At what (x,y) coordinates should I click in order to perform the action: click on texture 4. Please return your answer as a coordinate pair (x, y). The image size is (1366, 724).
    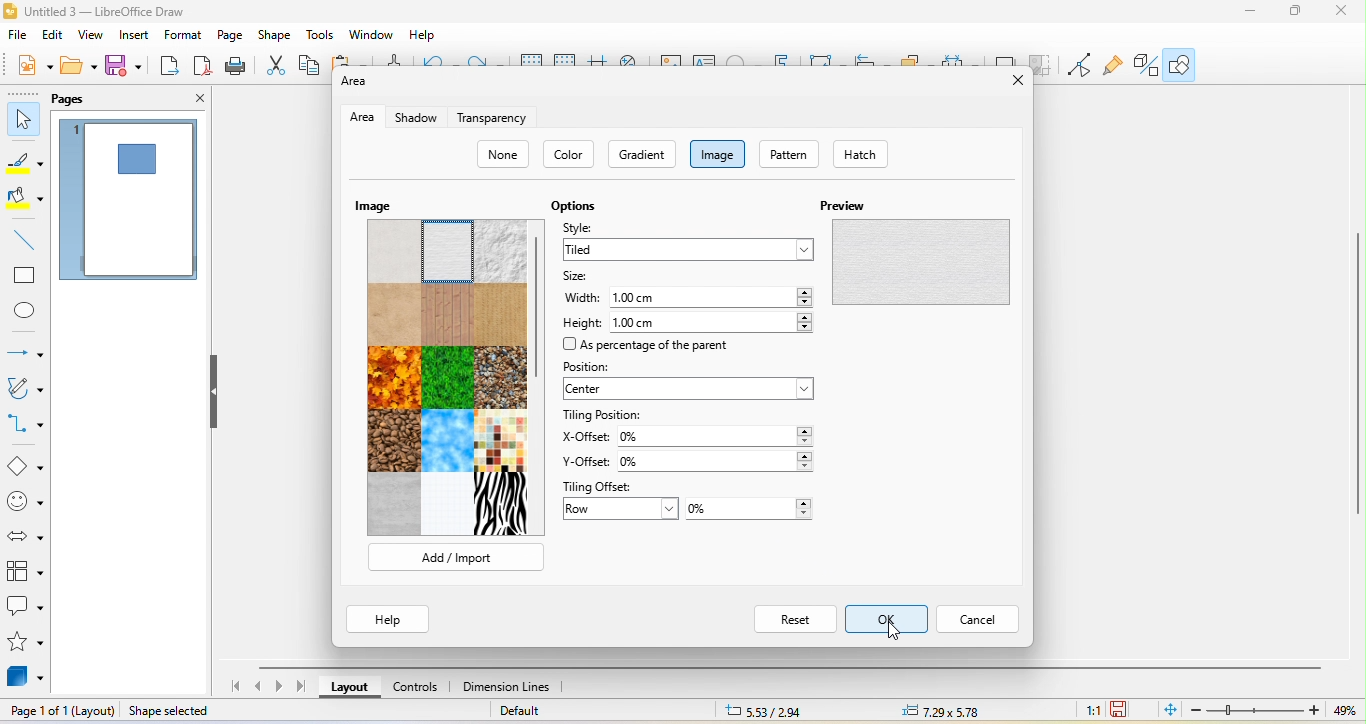
    Looking at the image, I should click on (394, 314).